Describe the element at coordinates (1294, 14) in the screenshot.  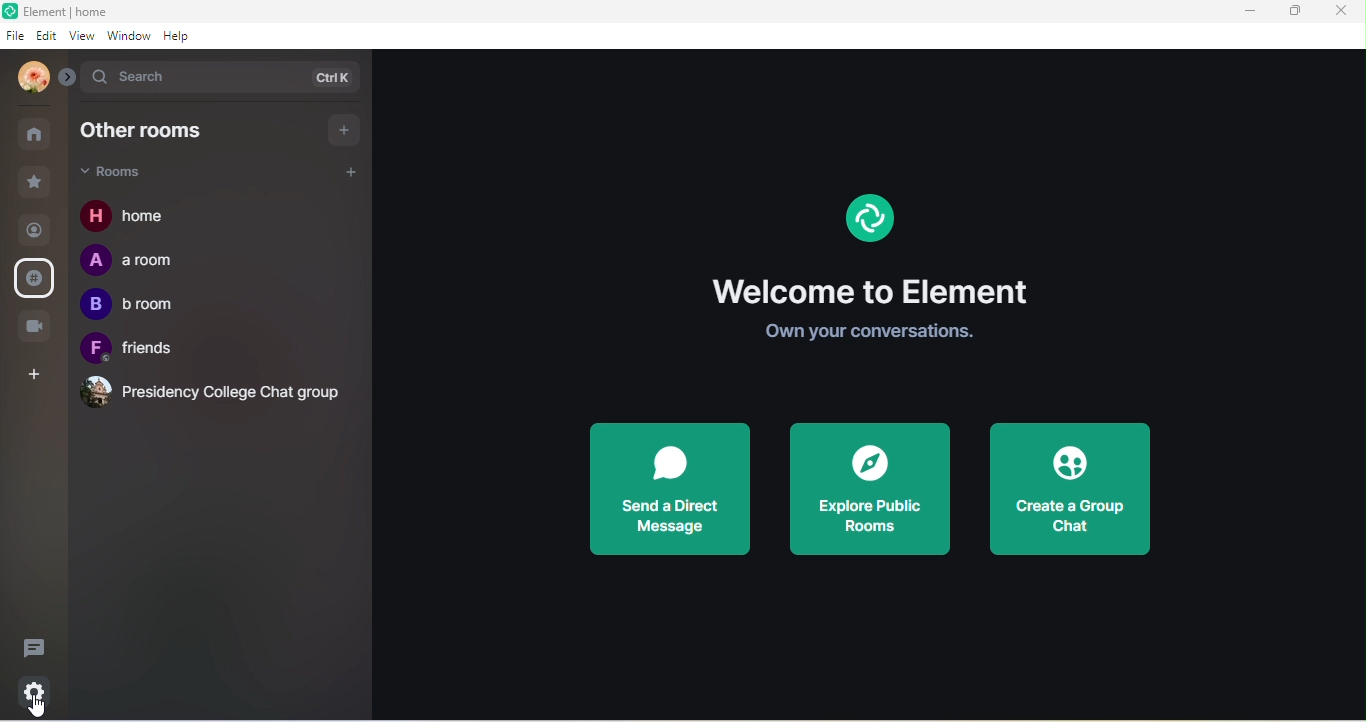
I see `maximize` at that location.